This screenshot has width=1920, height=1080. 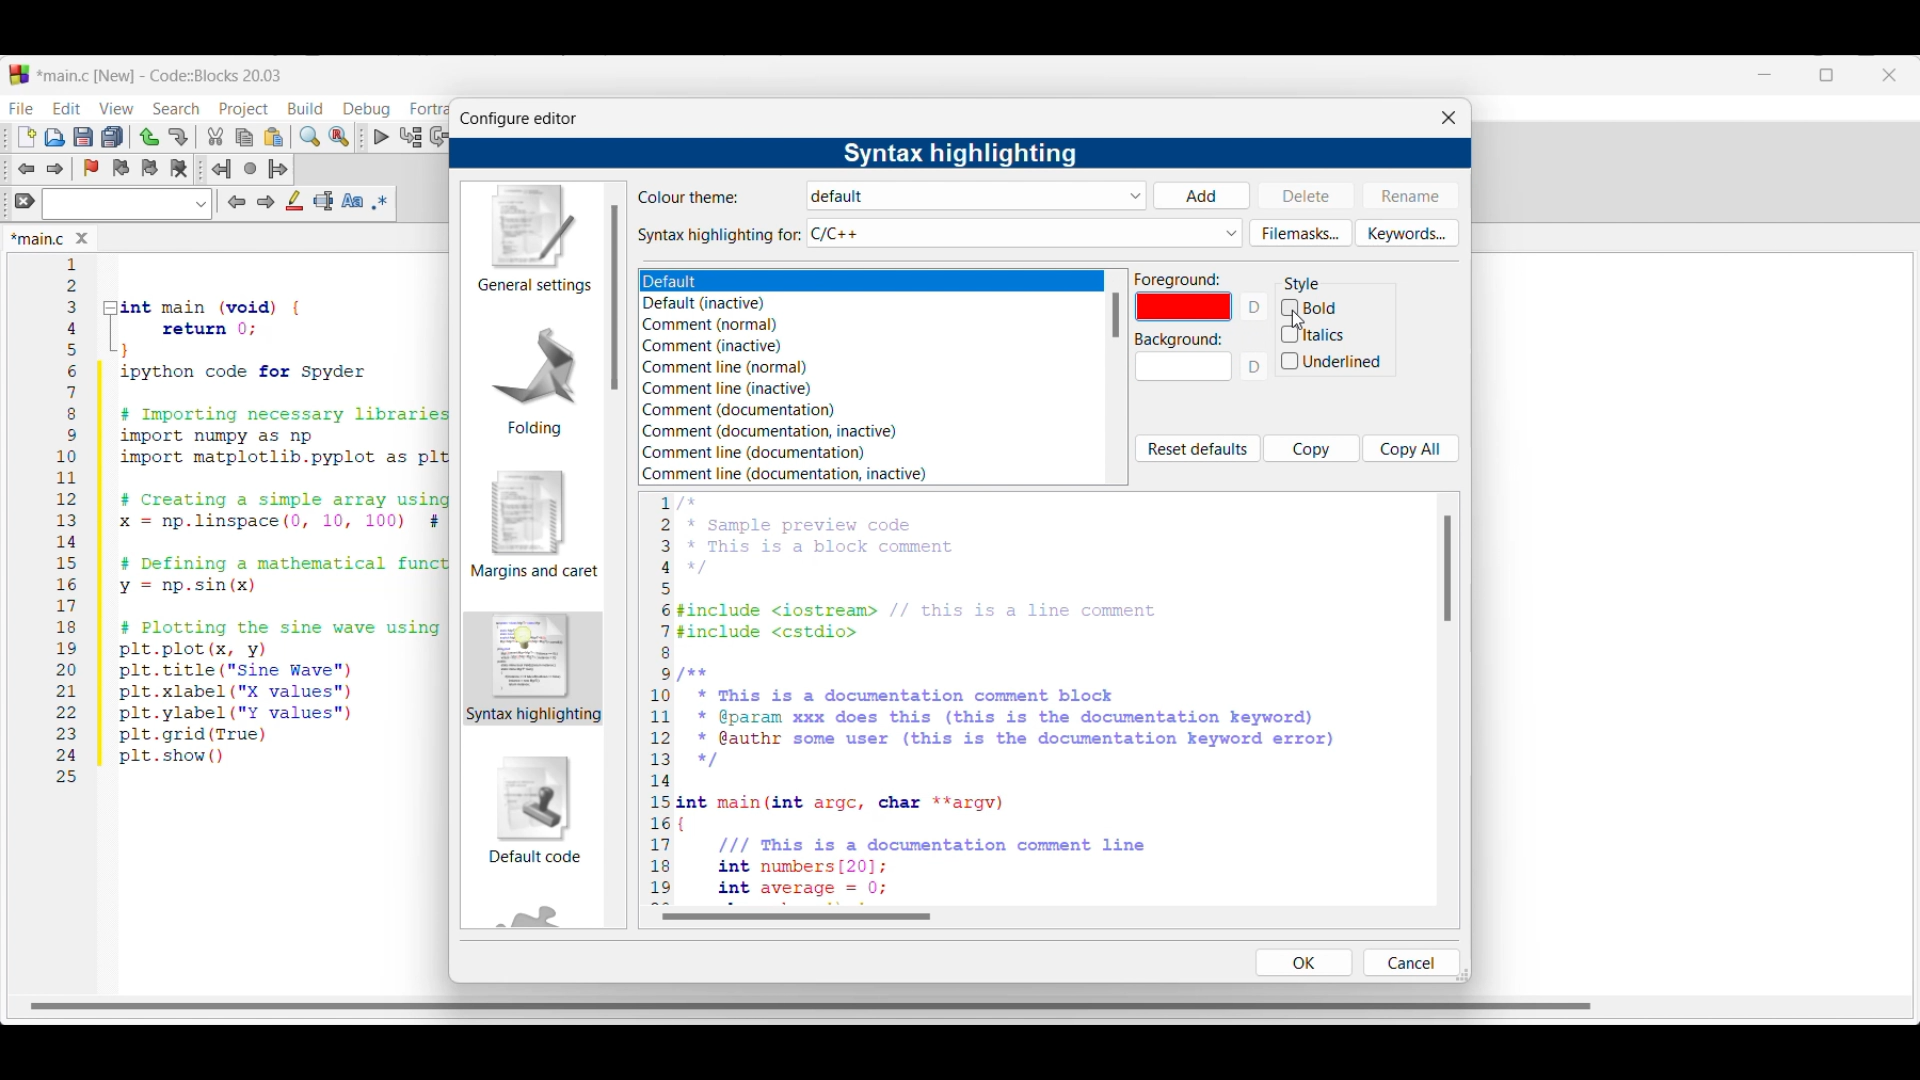 What do you see at coordinates (1827, 75) in the screenshot?
I see `Change tab dimension` at bounding box center [1827, 75].